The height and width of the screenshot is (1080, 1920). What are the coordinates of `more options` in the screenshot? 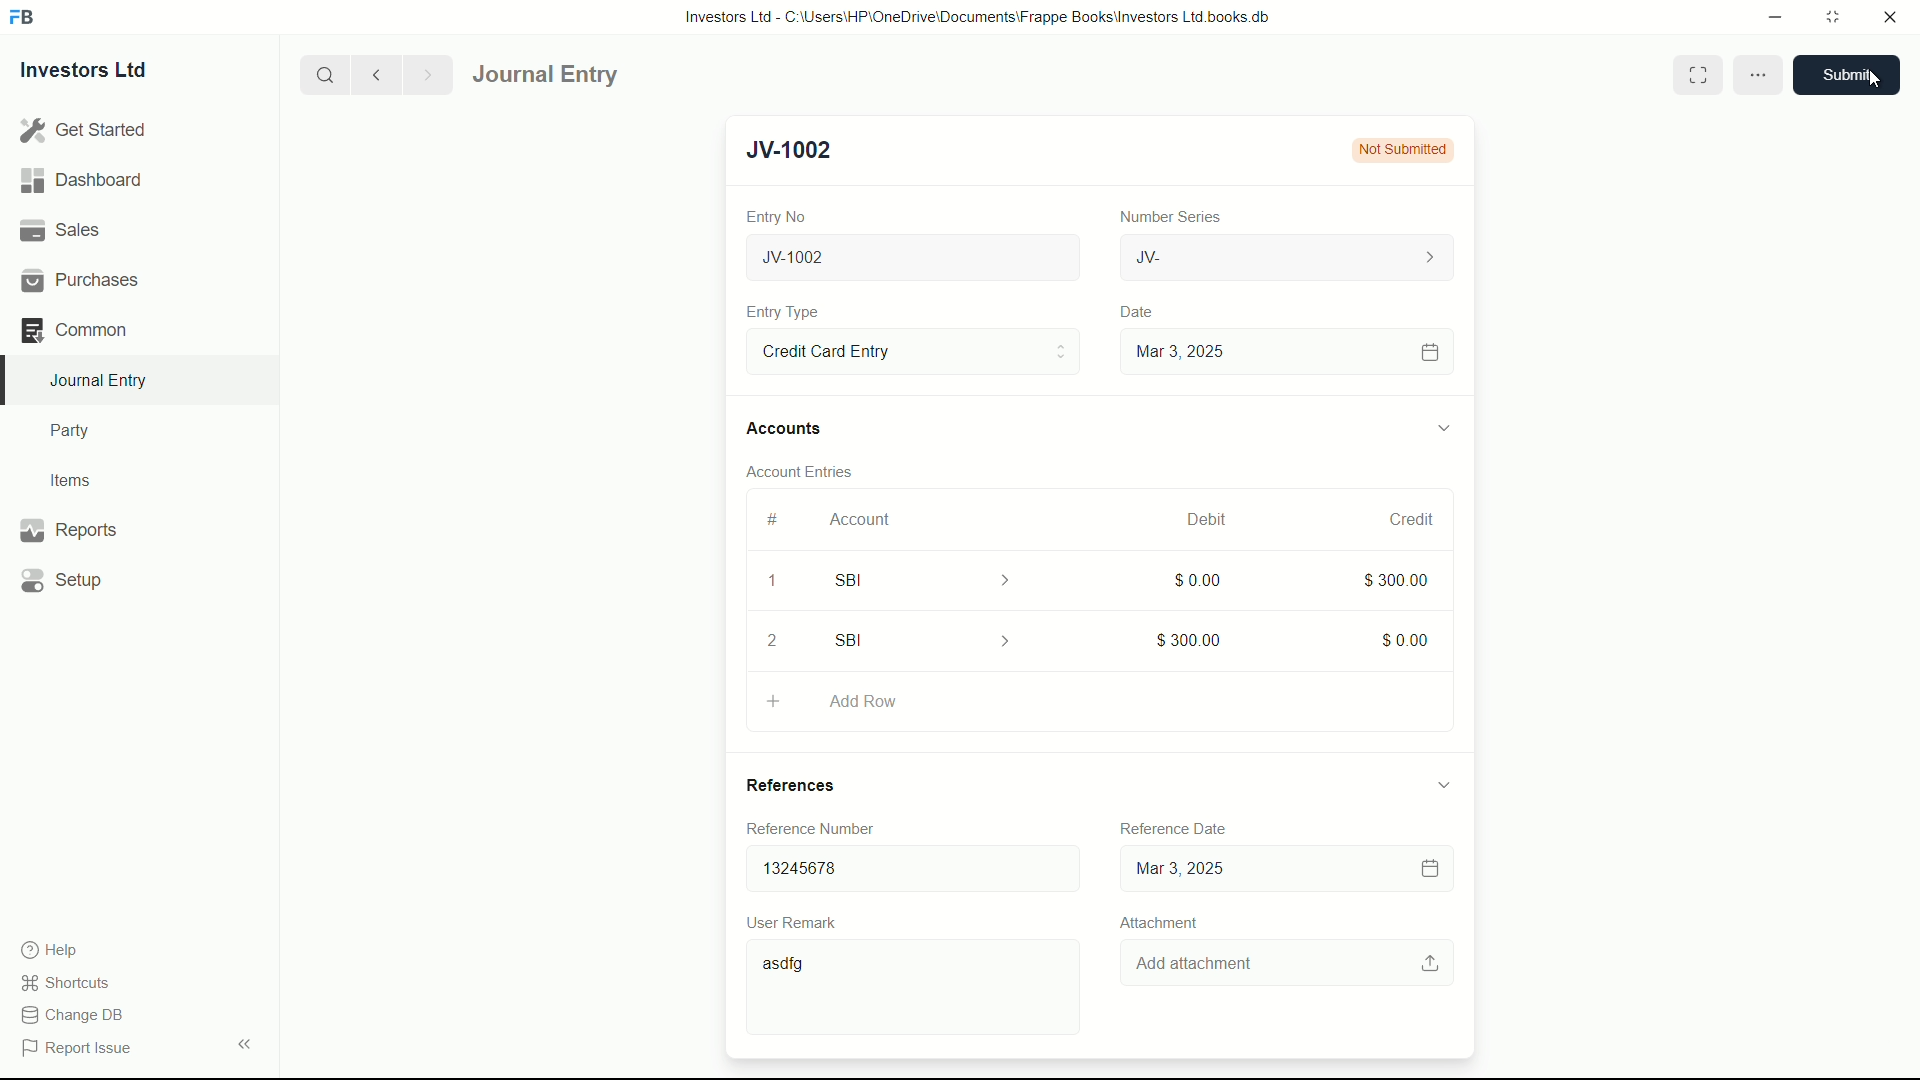 It's located at (1758, 76).